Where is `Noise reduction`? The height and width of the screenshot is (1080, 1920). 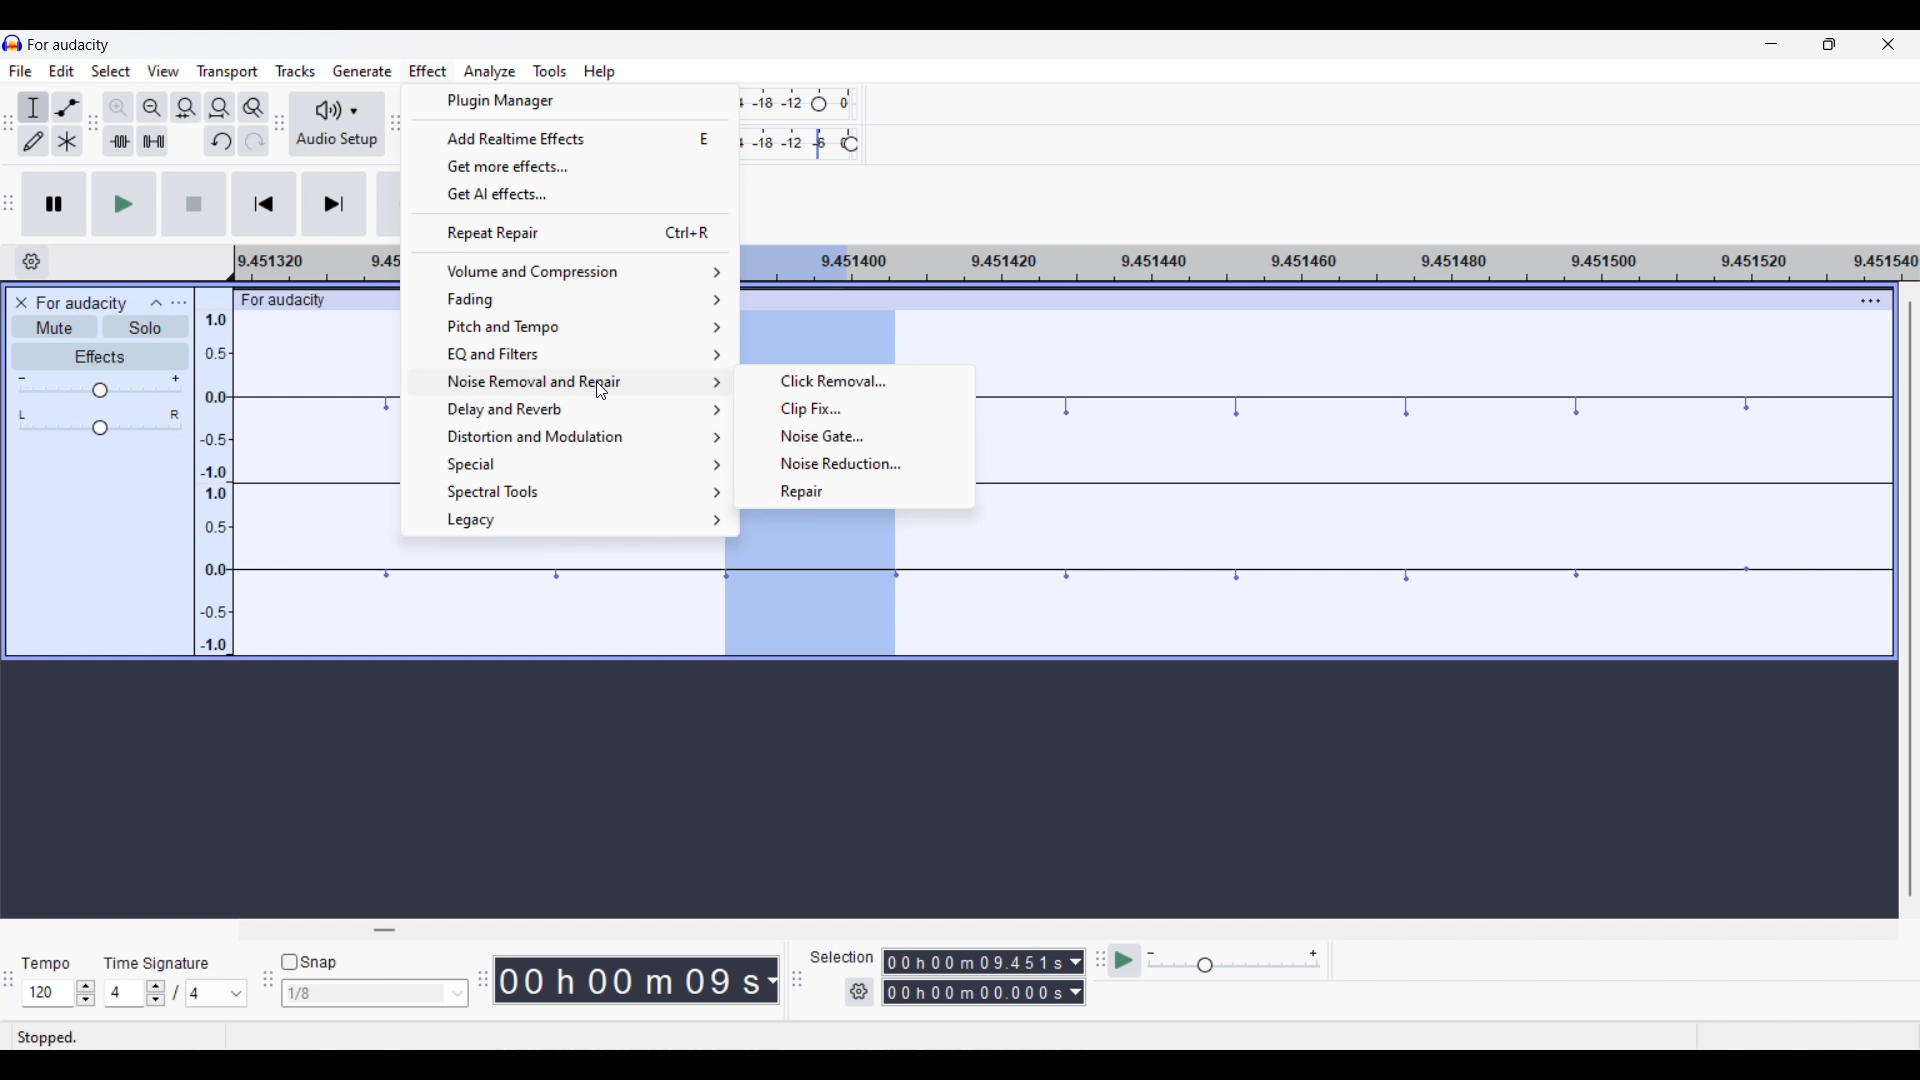 Noise reduction is located at coordinates (853, 463).